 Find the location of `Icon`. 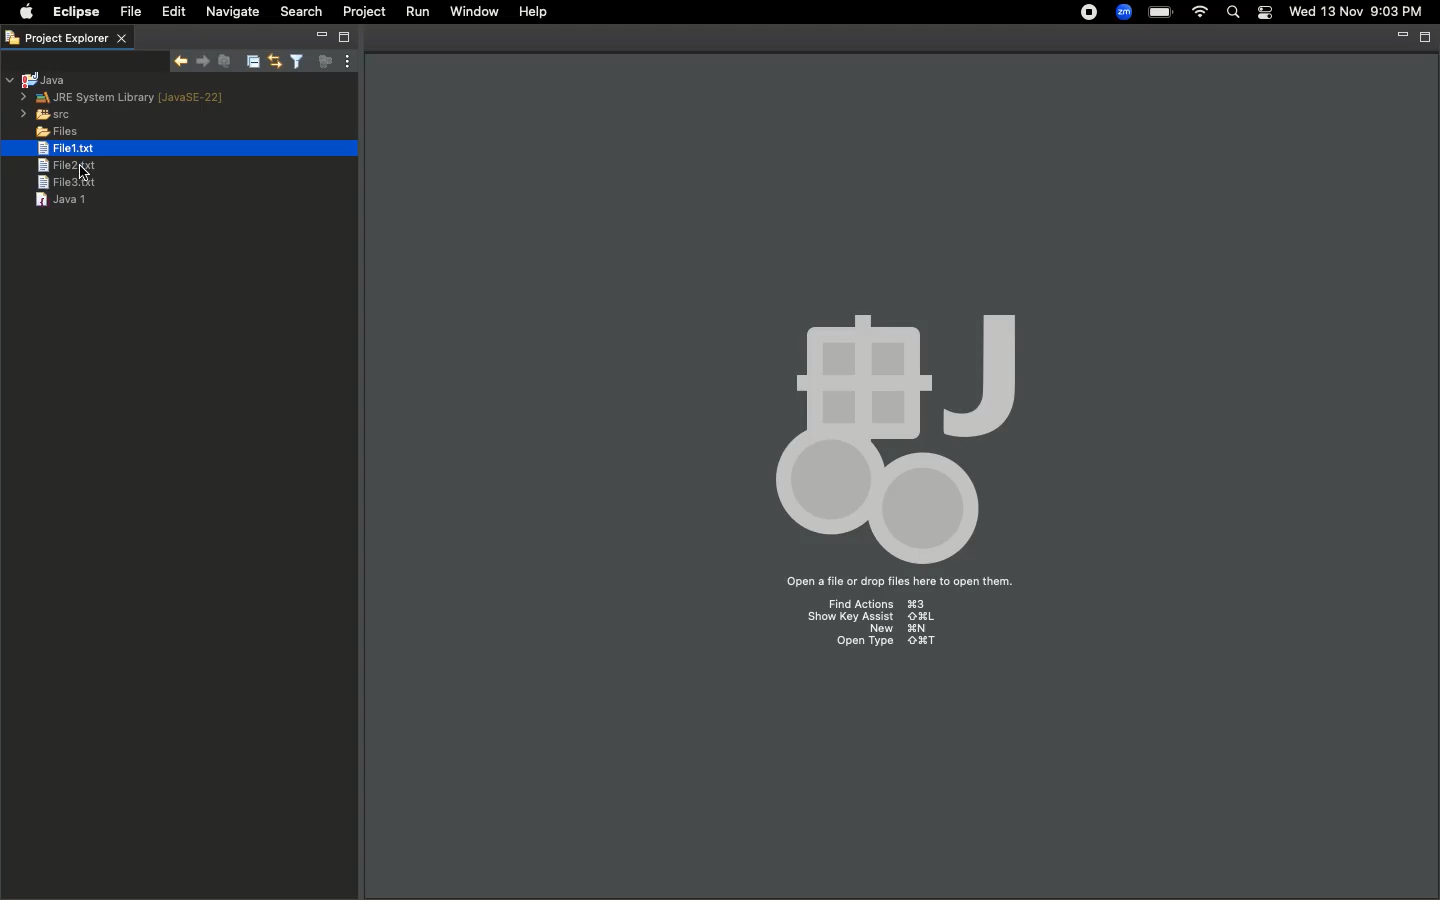

Icon is located at coordinates (894, 422).